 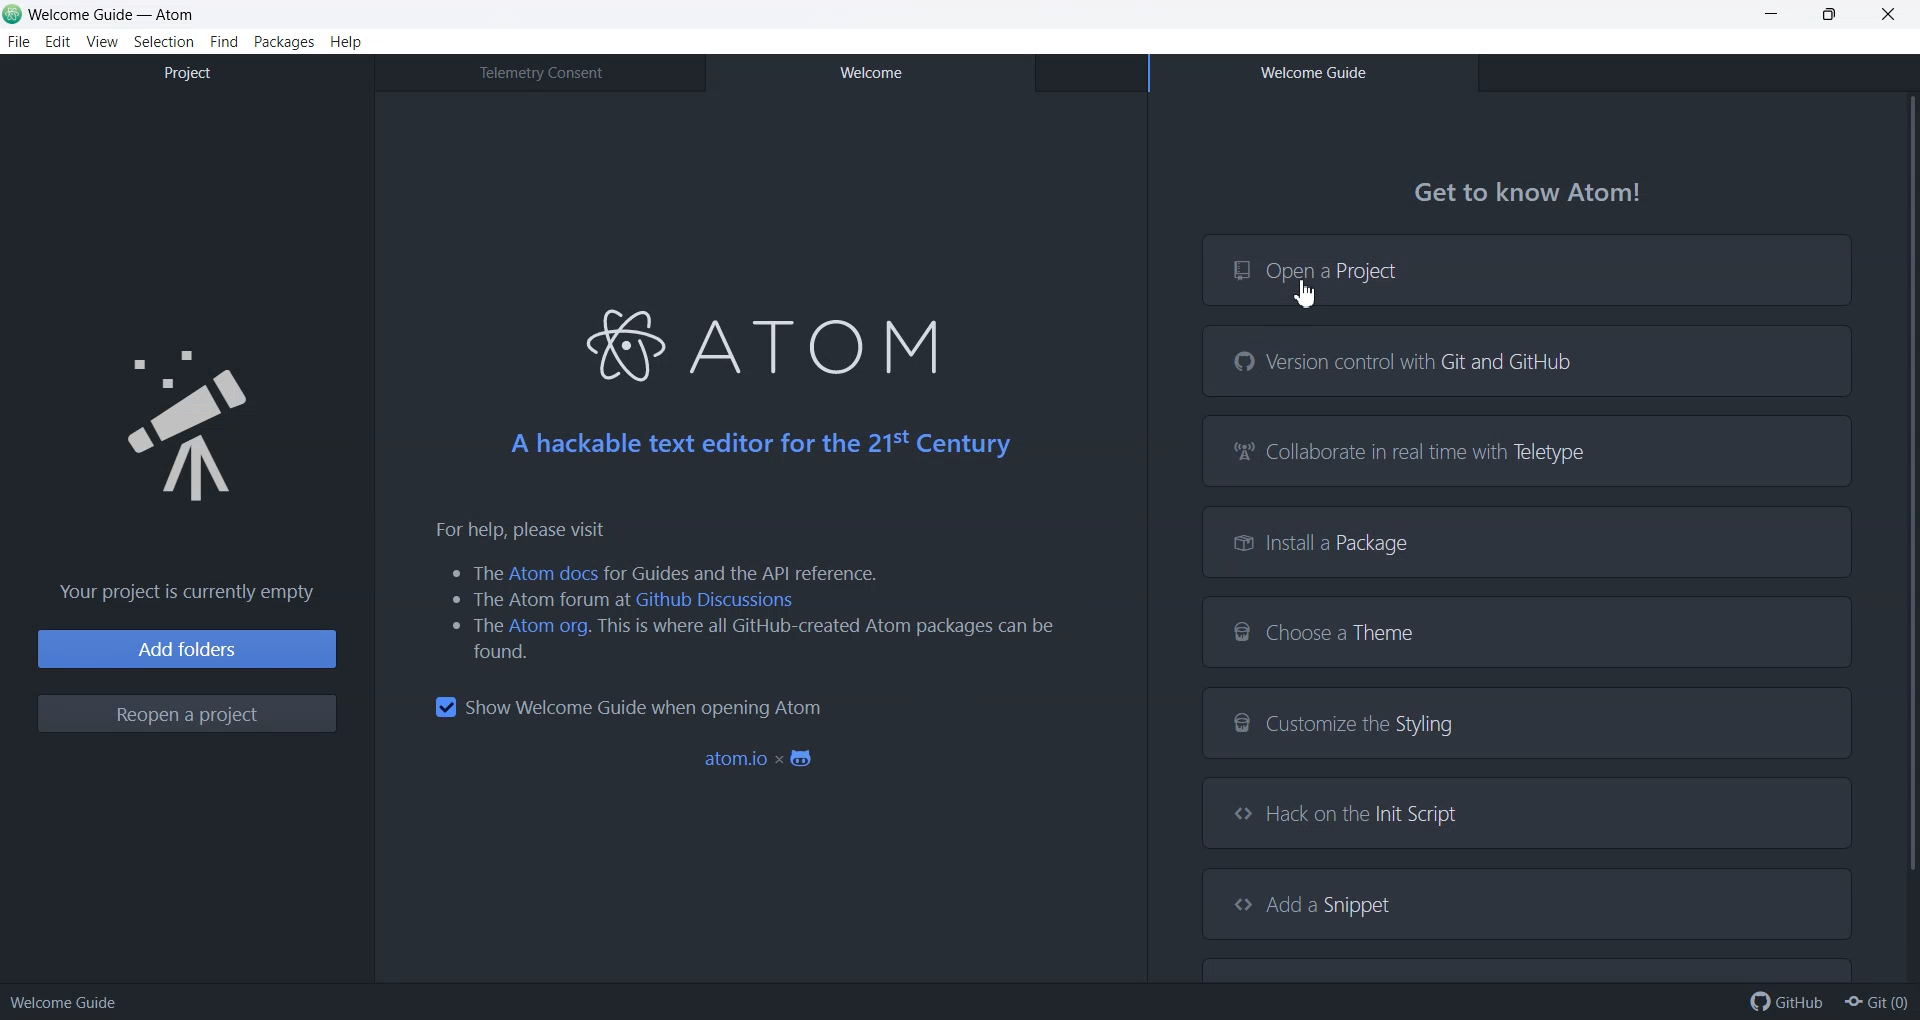 What do you see at coordinates (186, 73) in the screenshot?
I see `Project` at bounding box center [186, 73].